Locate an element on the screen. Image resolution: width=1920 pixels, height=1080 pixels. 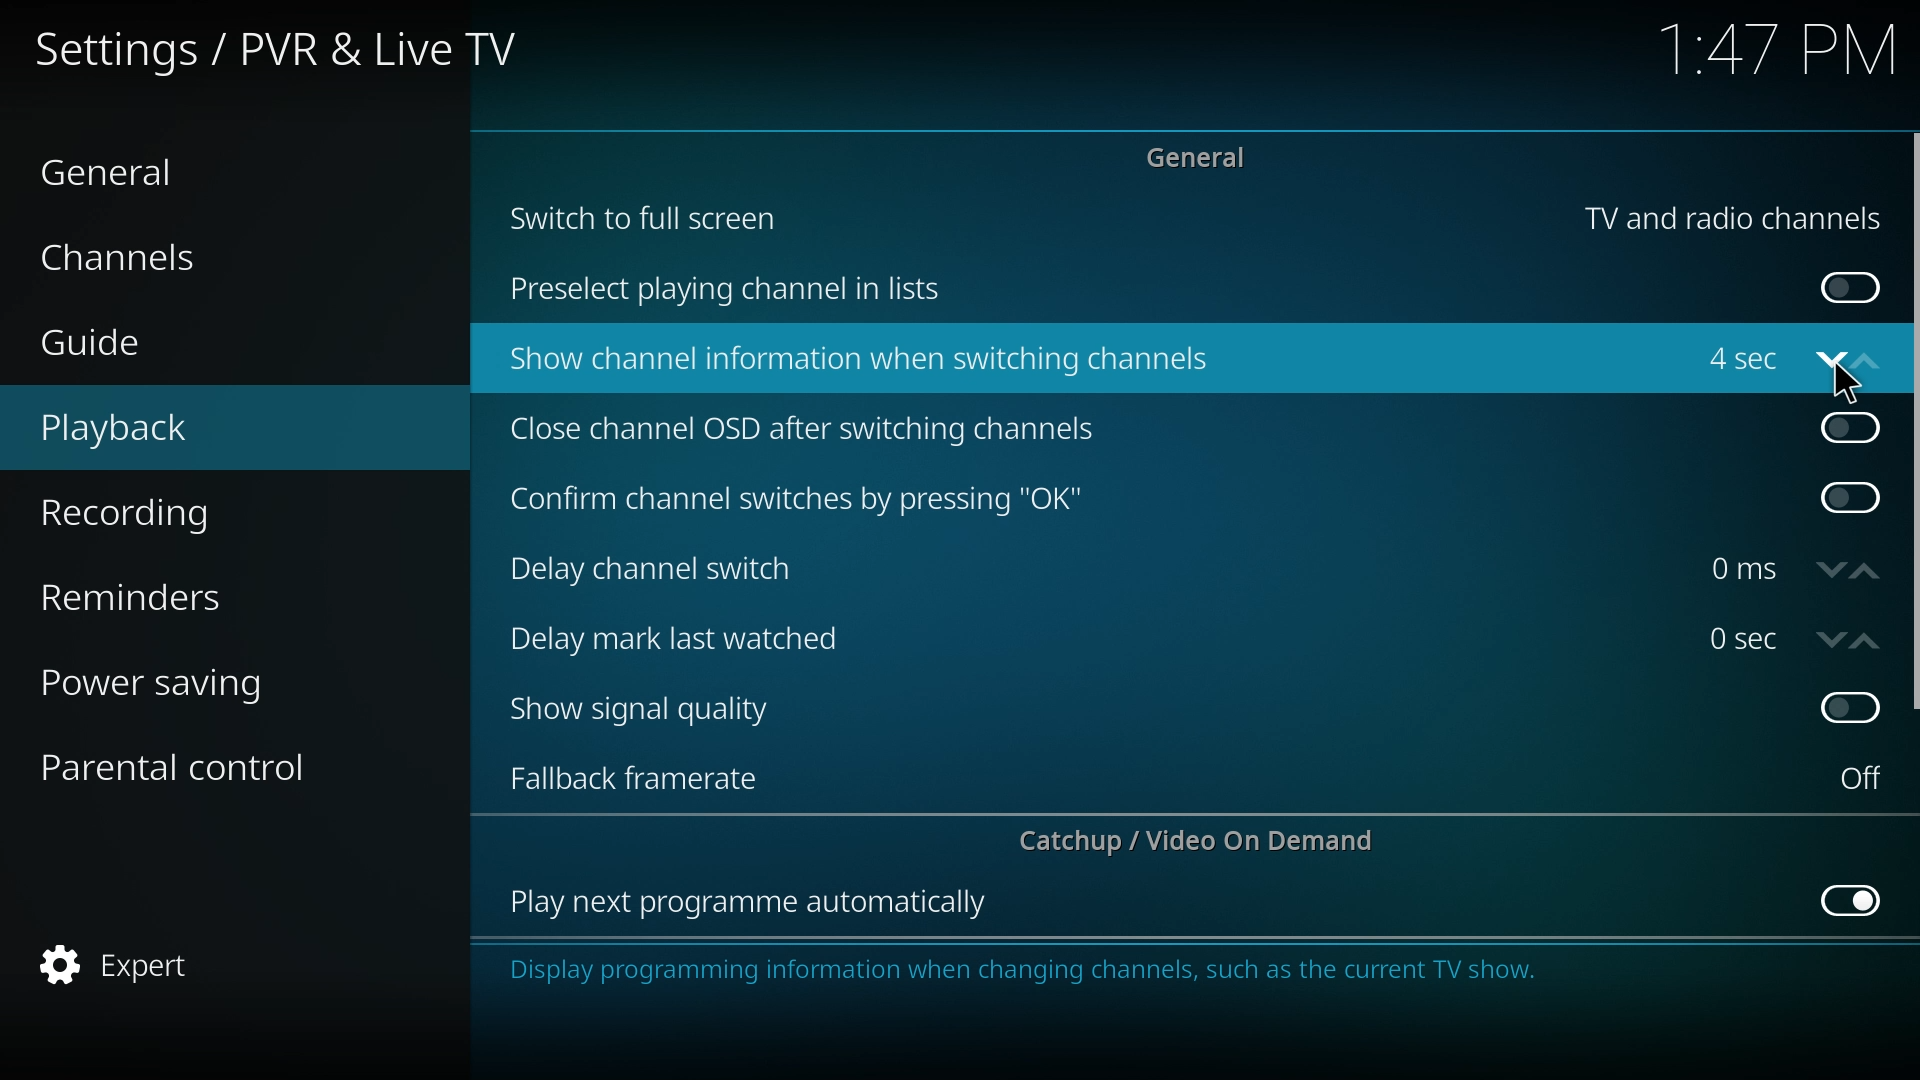
decrease time is located at coordinates (1833, 571).